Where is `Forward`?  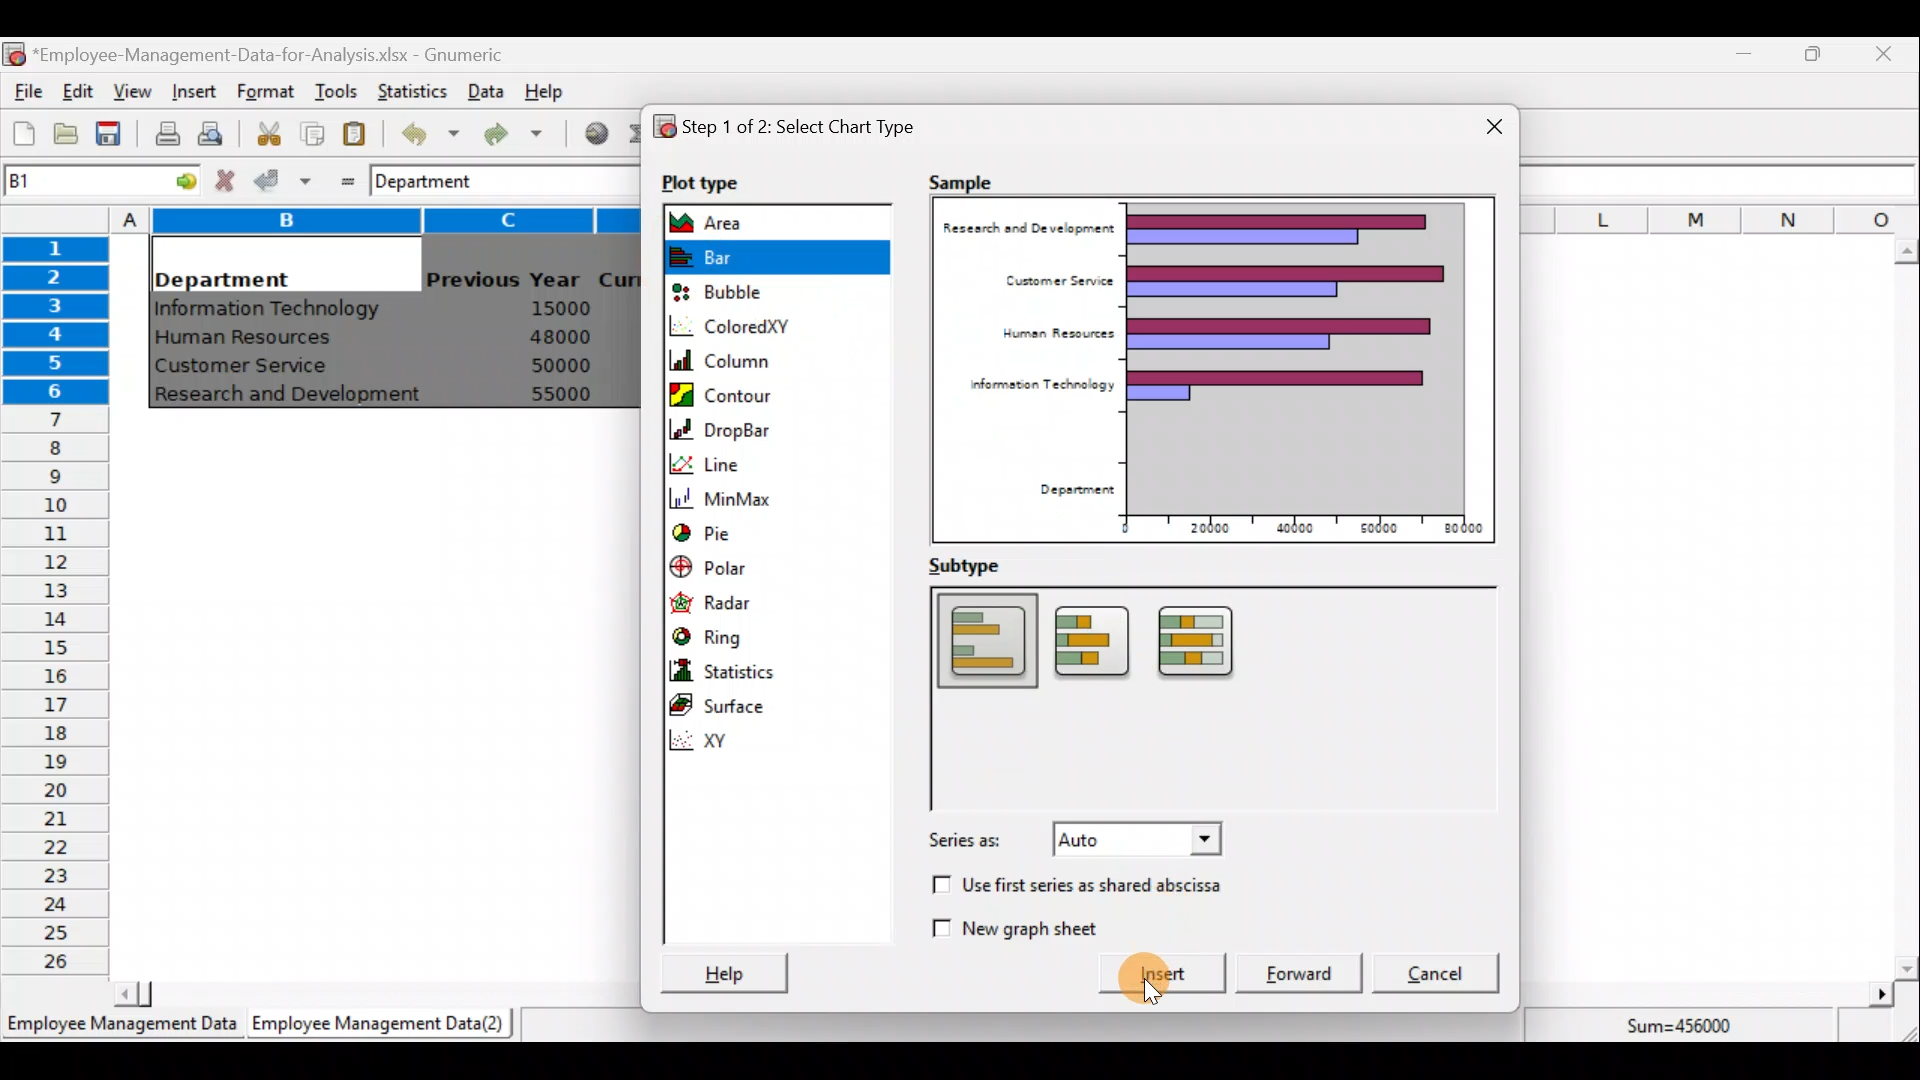
Forward is located at coordinates (1304, 970).